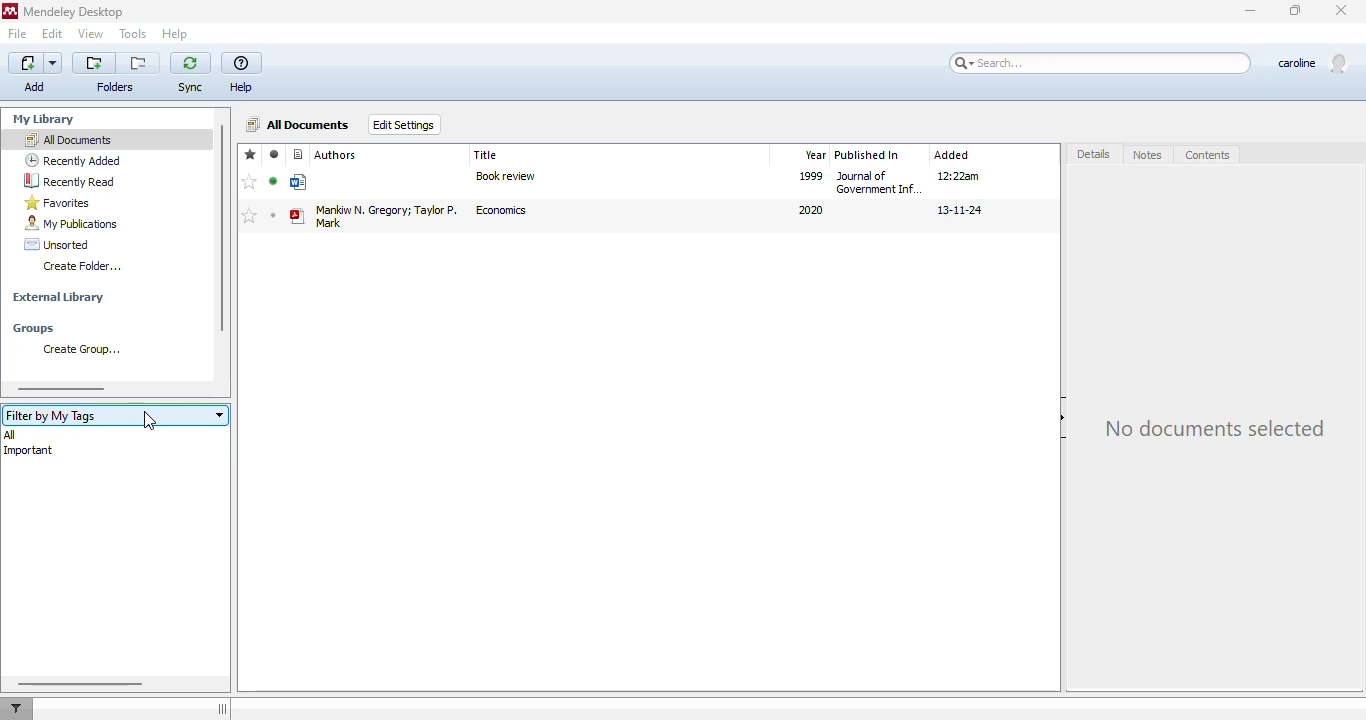 This screenshot has height=720, width=1366. What do you see at coordinates (1208, 155) in the screenshot?
I see `contents` at bounding box center [1208, 155].